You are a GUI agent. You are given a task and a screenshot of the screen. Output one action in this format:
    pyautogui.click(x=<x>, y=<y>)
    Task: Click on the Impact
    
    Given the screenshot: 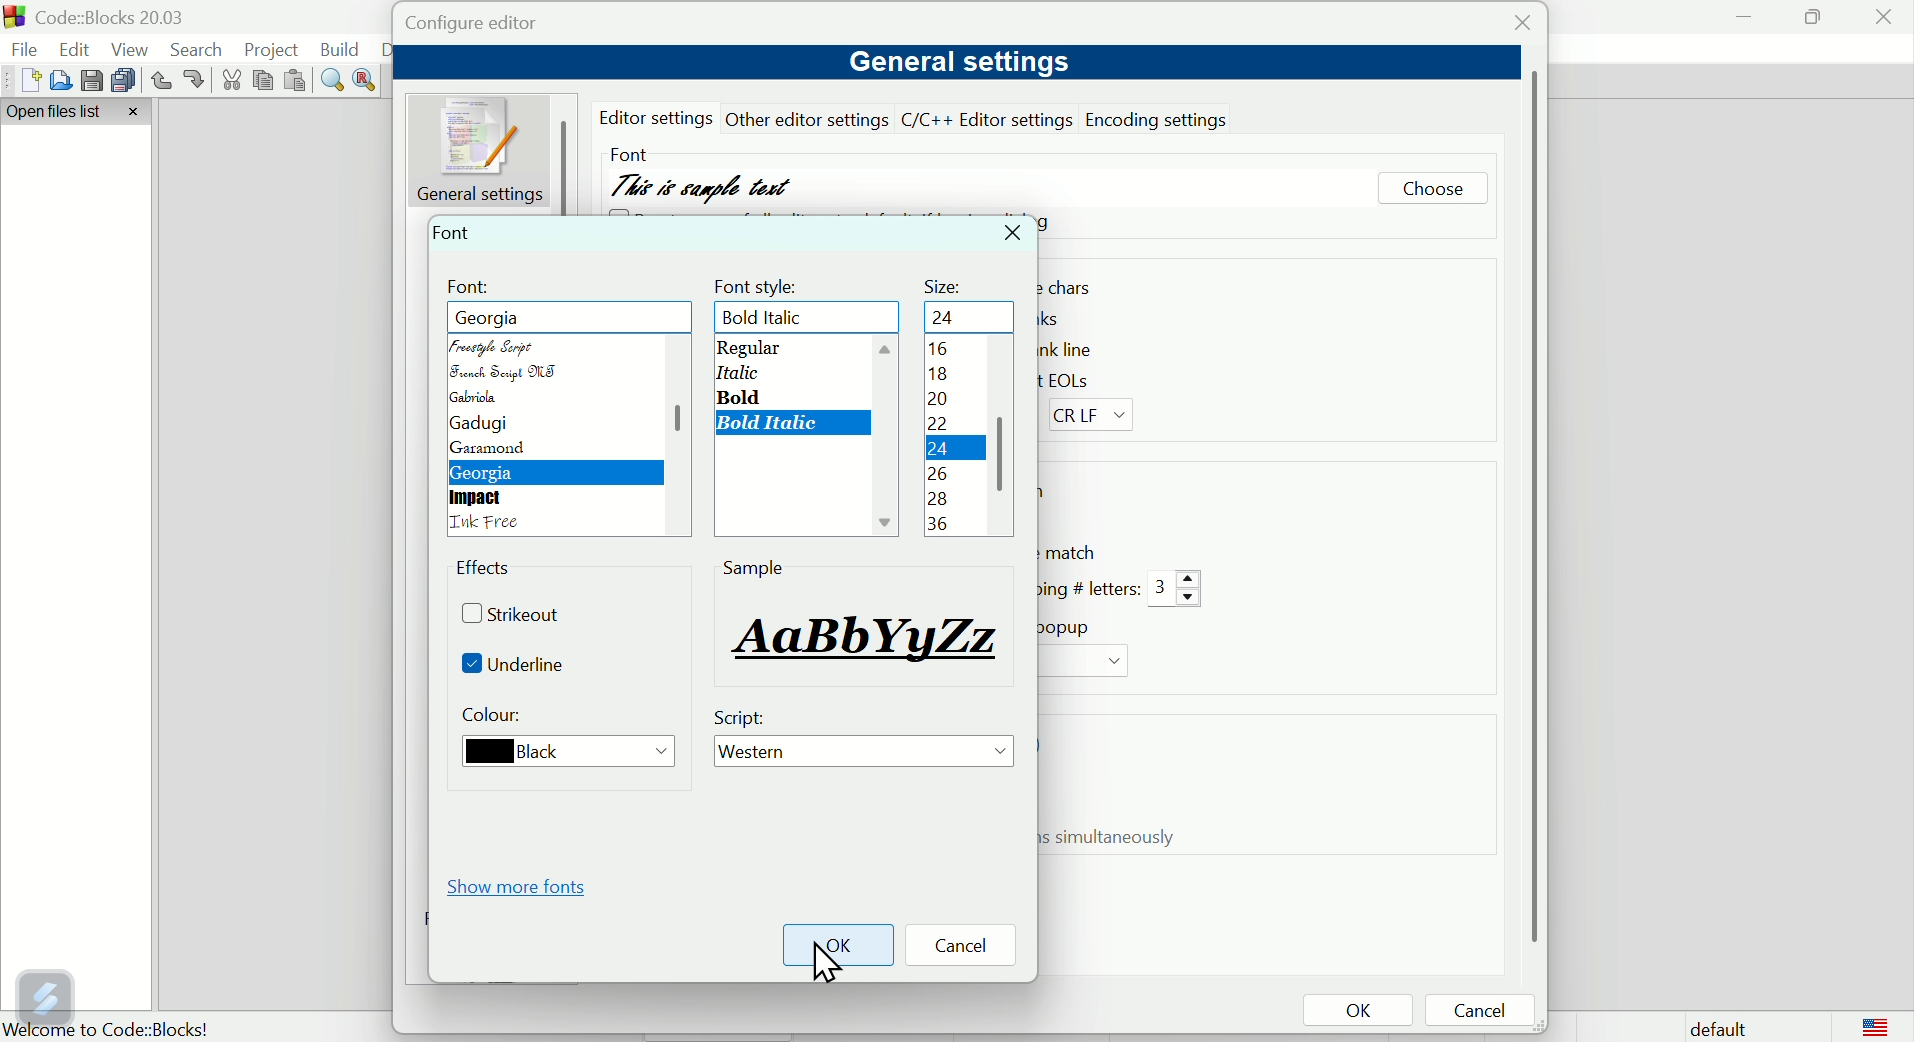 What is the action you would take?
    pyautogui.click(x=479, y=498)
    